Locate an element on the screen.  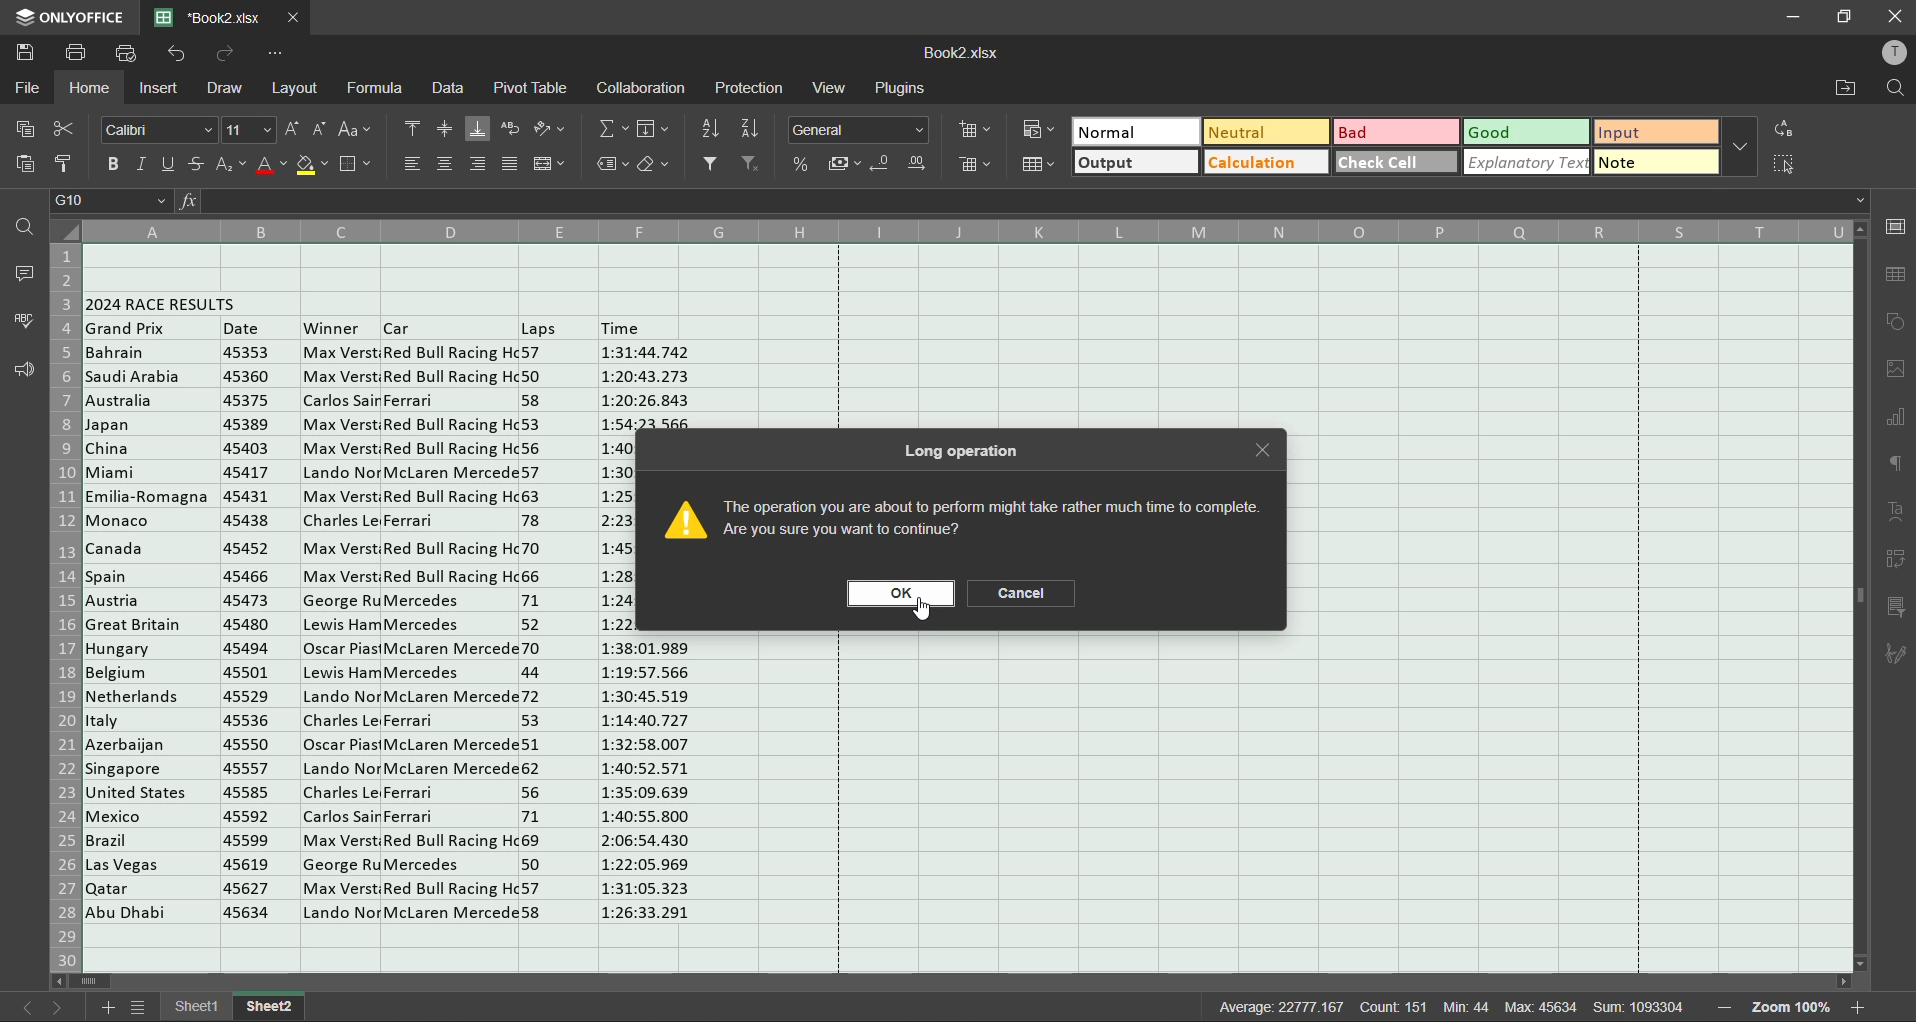
explanatory text is located at coordinates (1529, 162).